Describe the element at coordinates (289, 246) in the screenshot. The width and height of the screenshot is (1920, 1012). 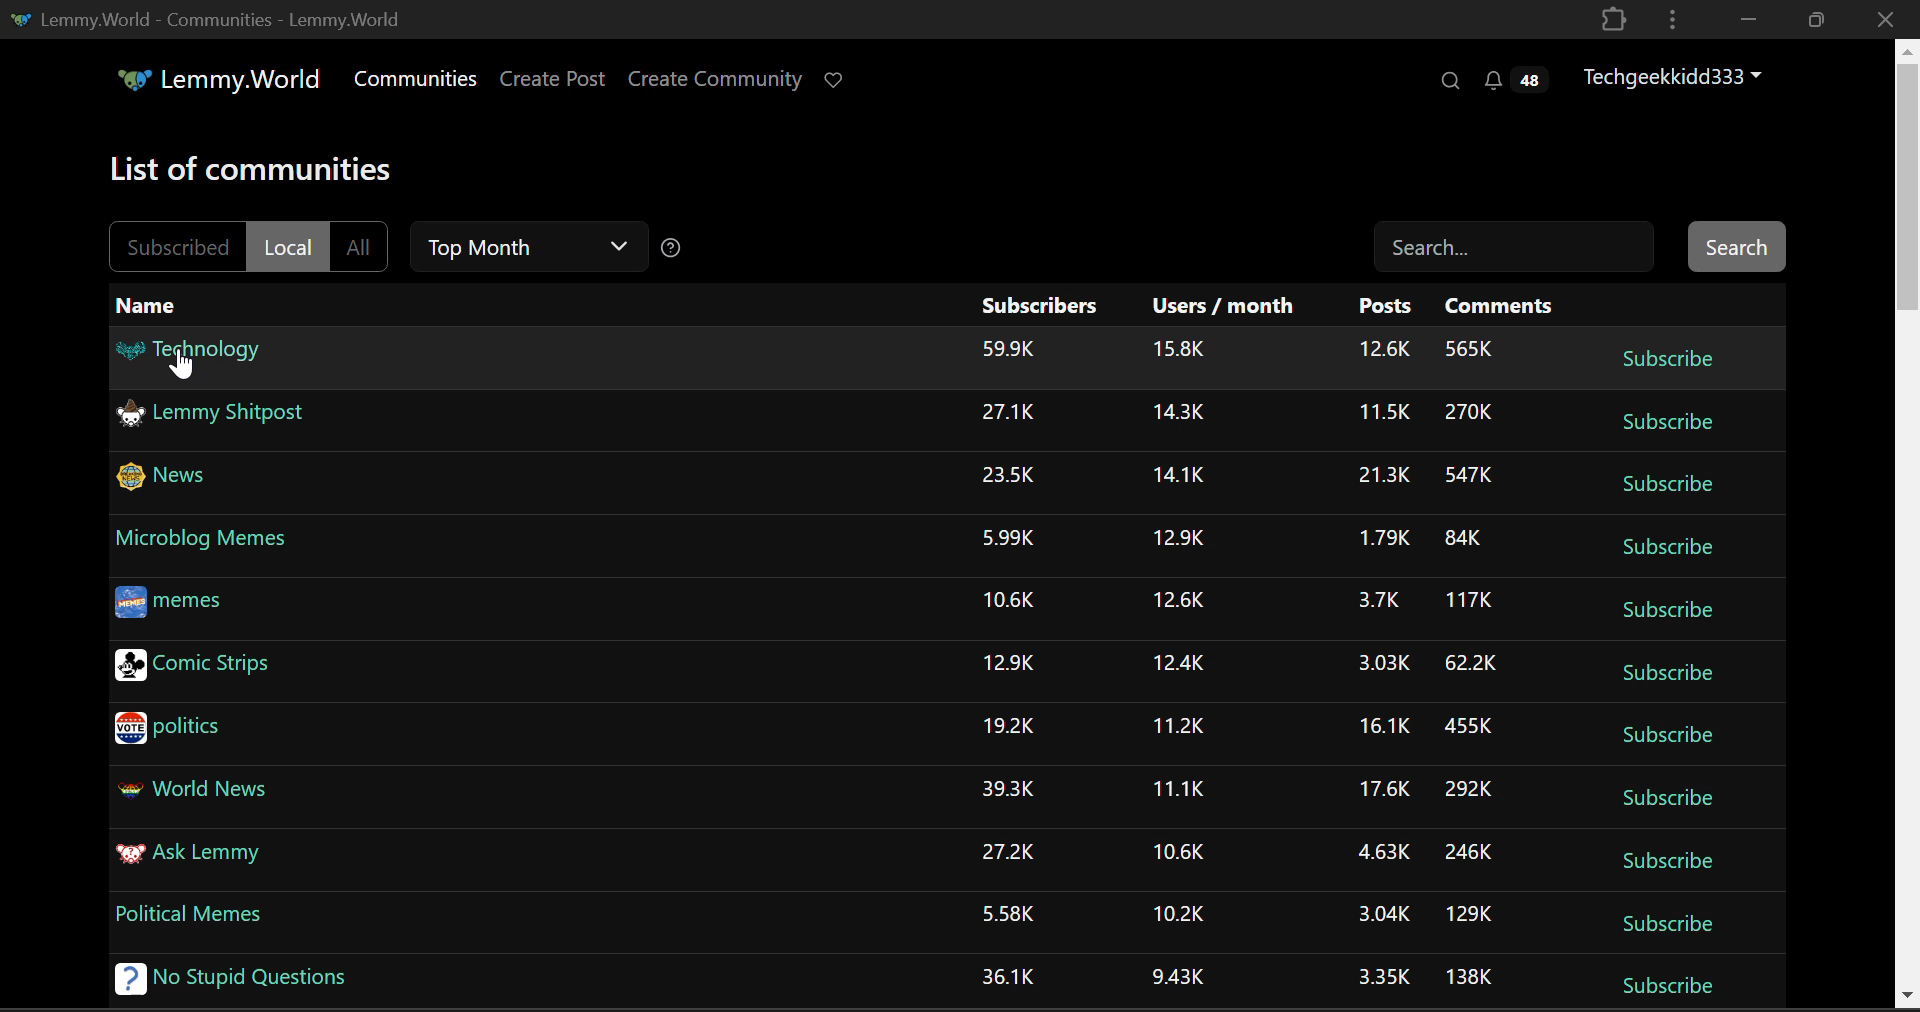
I see `Local Filter Selected` at that location.